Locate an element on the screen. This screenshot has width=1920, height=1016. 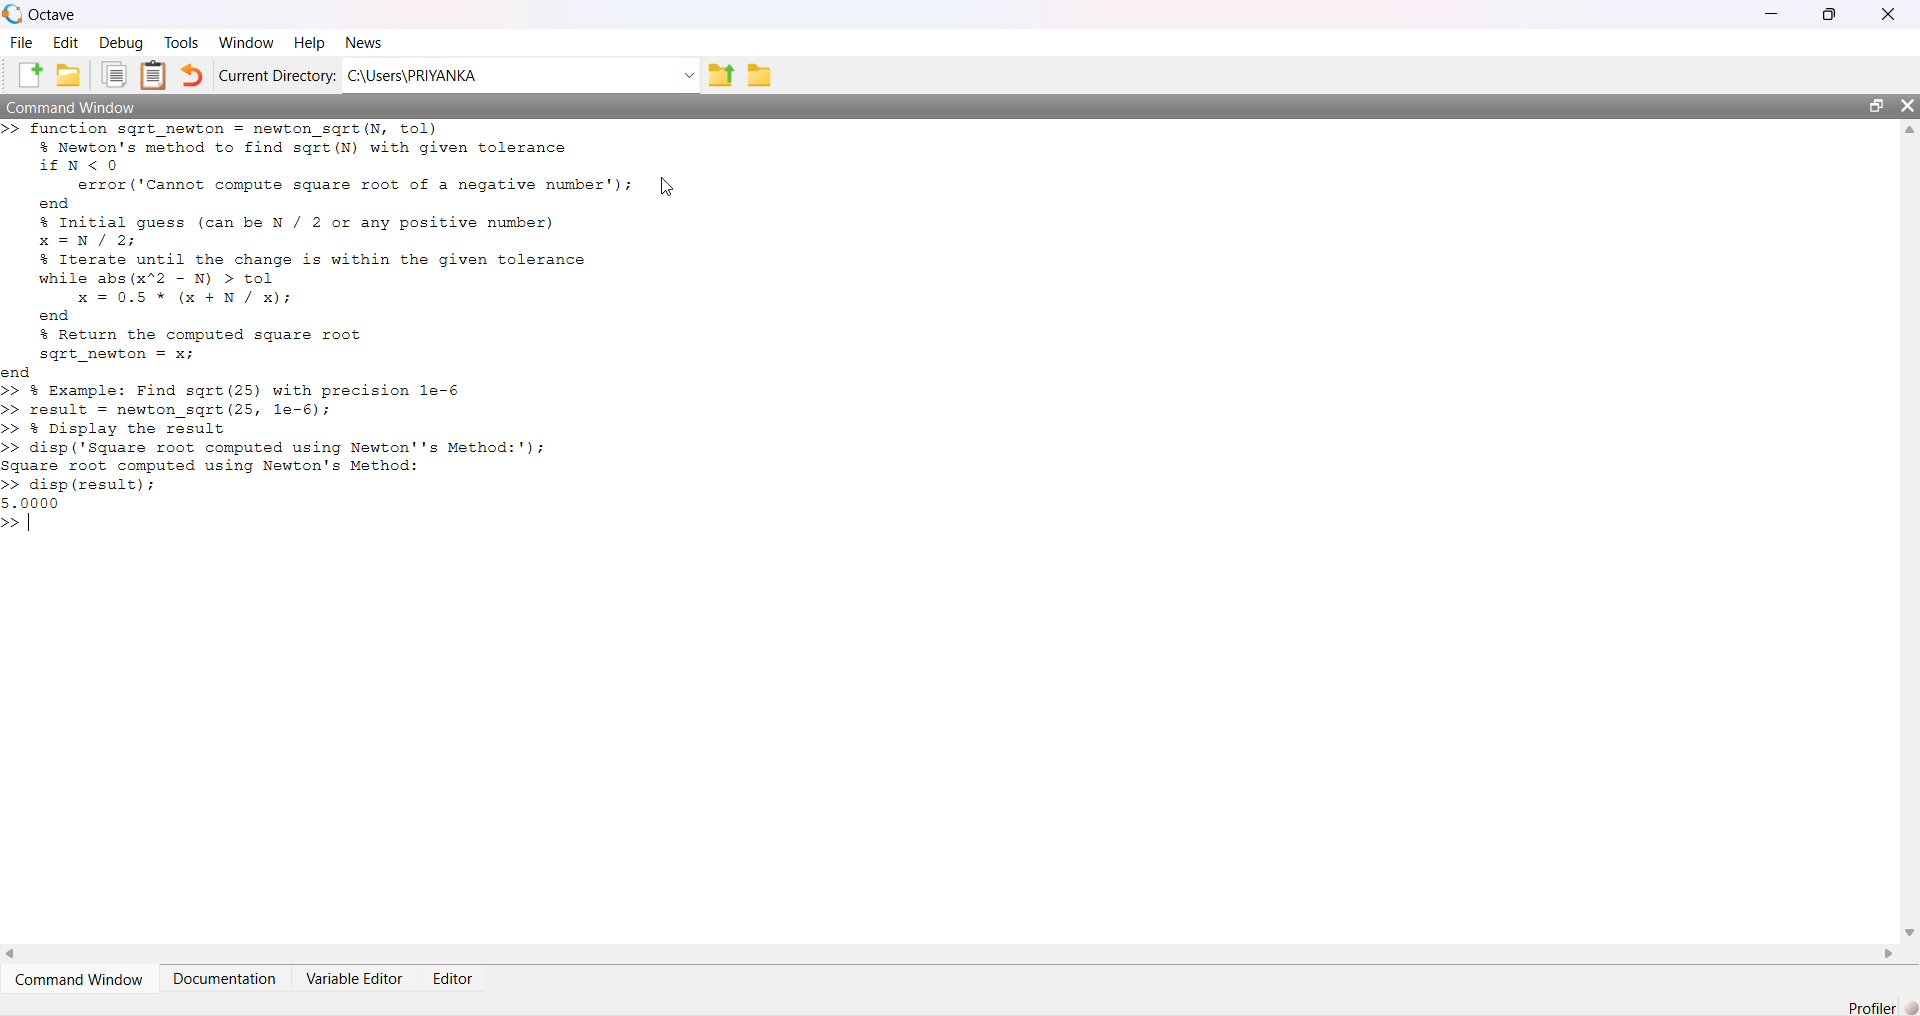
New script is located at coordinates (31, 75).